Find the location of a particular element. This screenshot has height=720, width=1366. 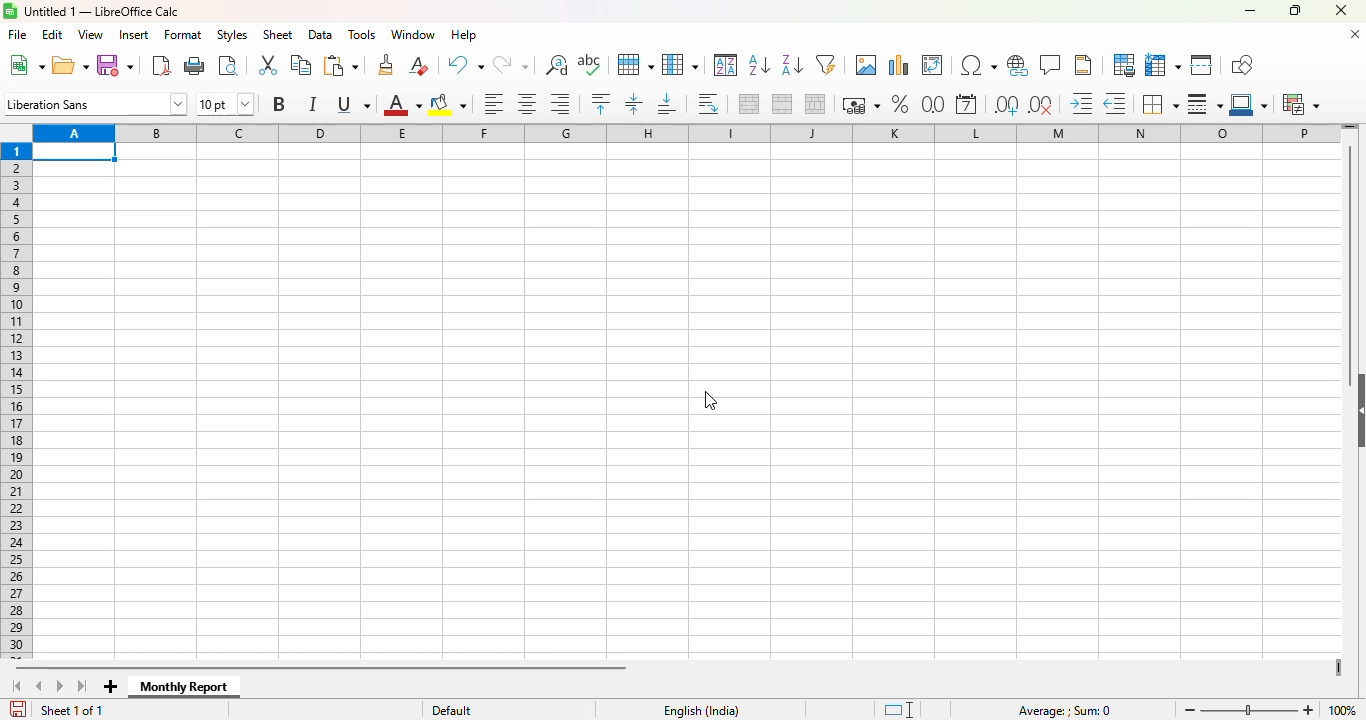

horizontal scroll bar is located at coordinates (323, 668).